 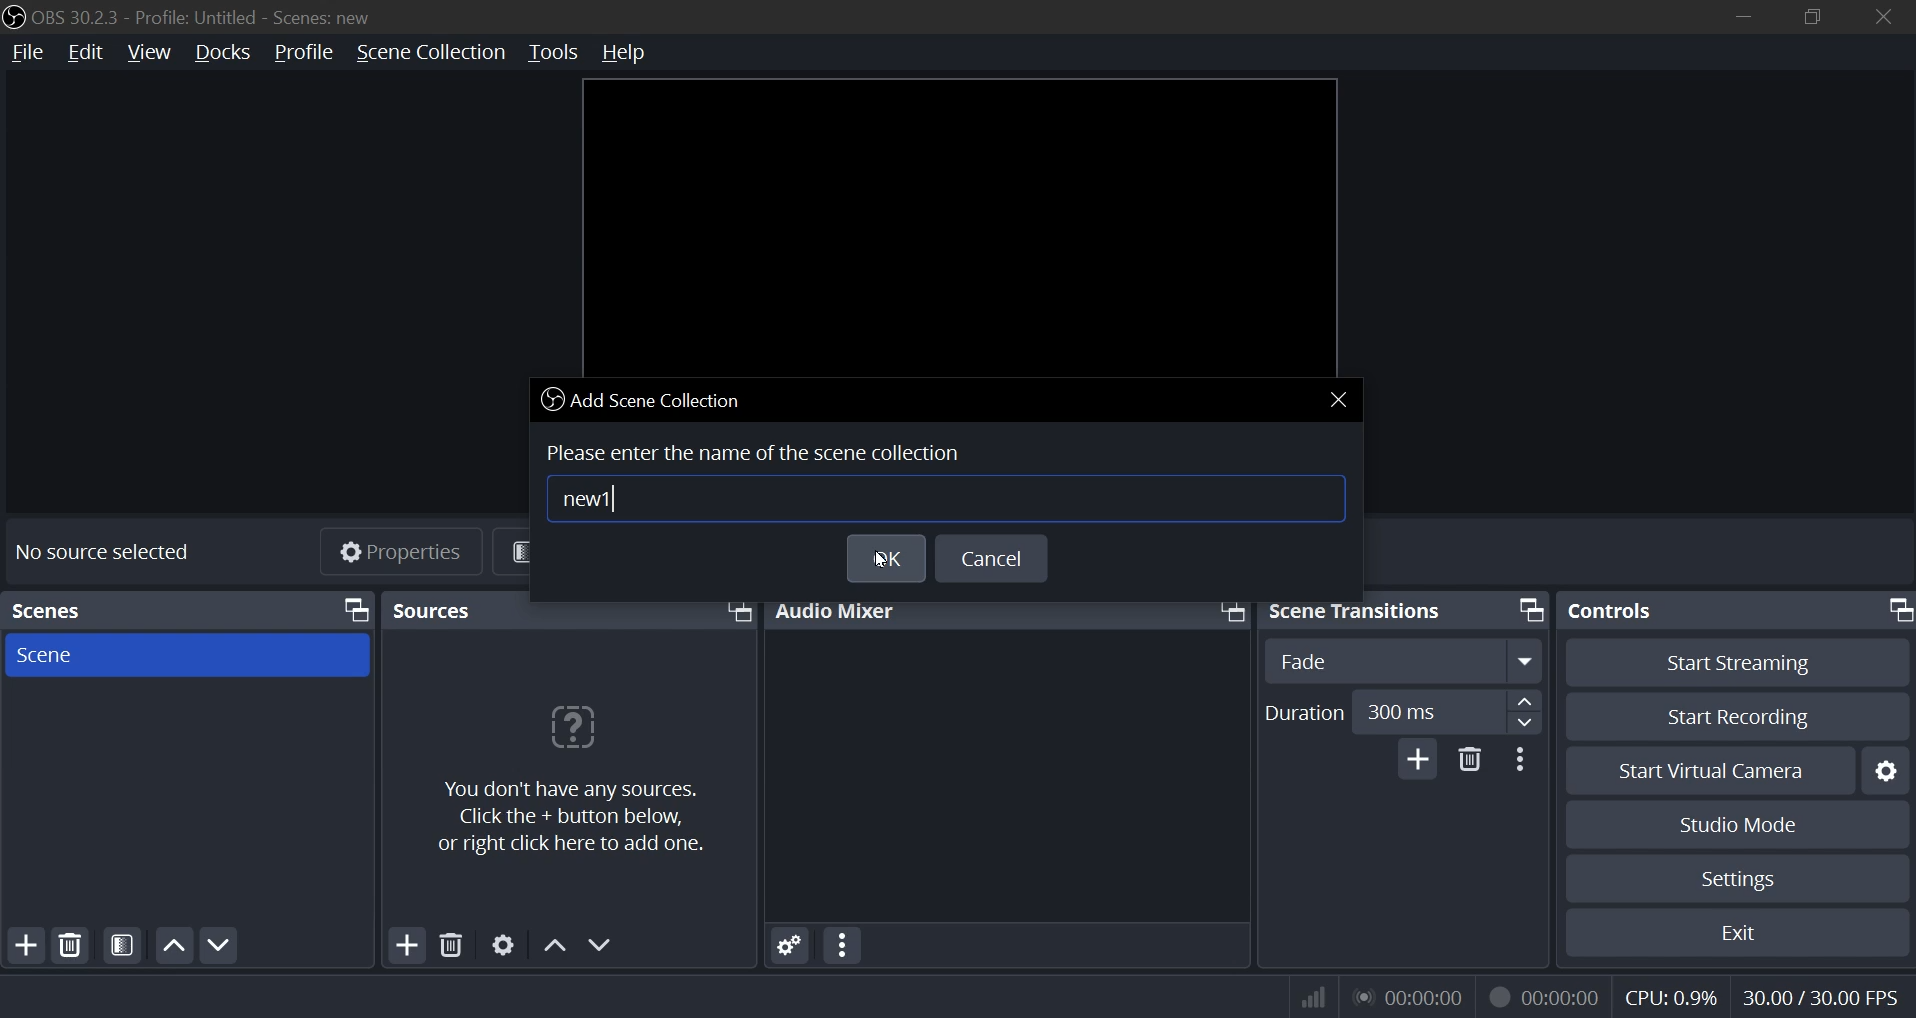 What do you see at coordinates (13, 15) in the screenshot?
I see `logo` at bounding box center [13, 15].